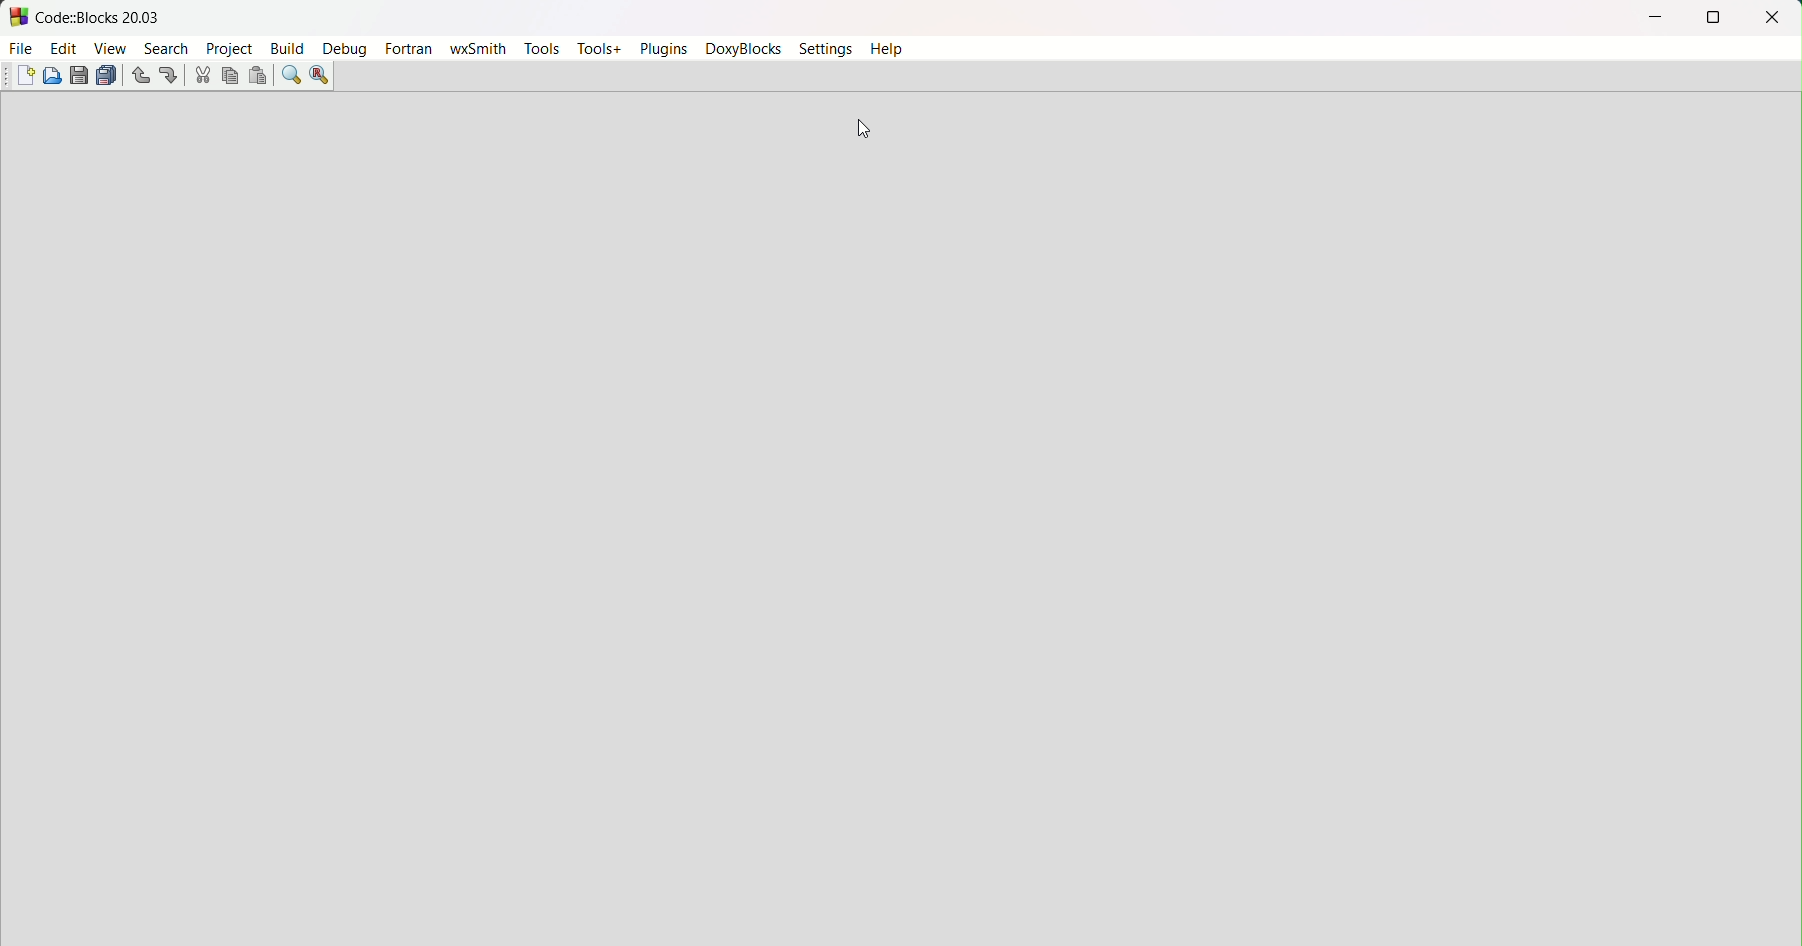 The image size is (1802, 946). What do you see at coordinates (477, 51) in the screenshot?
I see `wxsmith` at bounding box center [477, 51].